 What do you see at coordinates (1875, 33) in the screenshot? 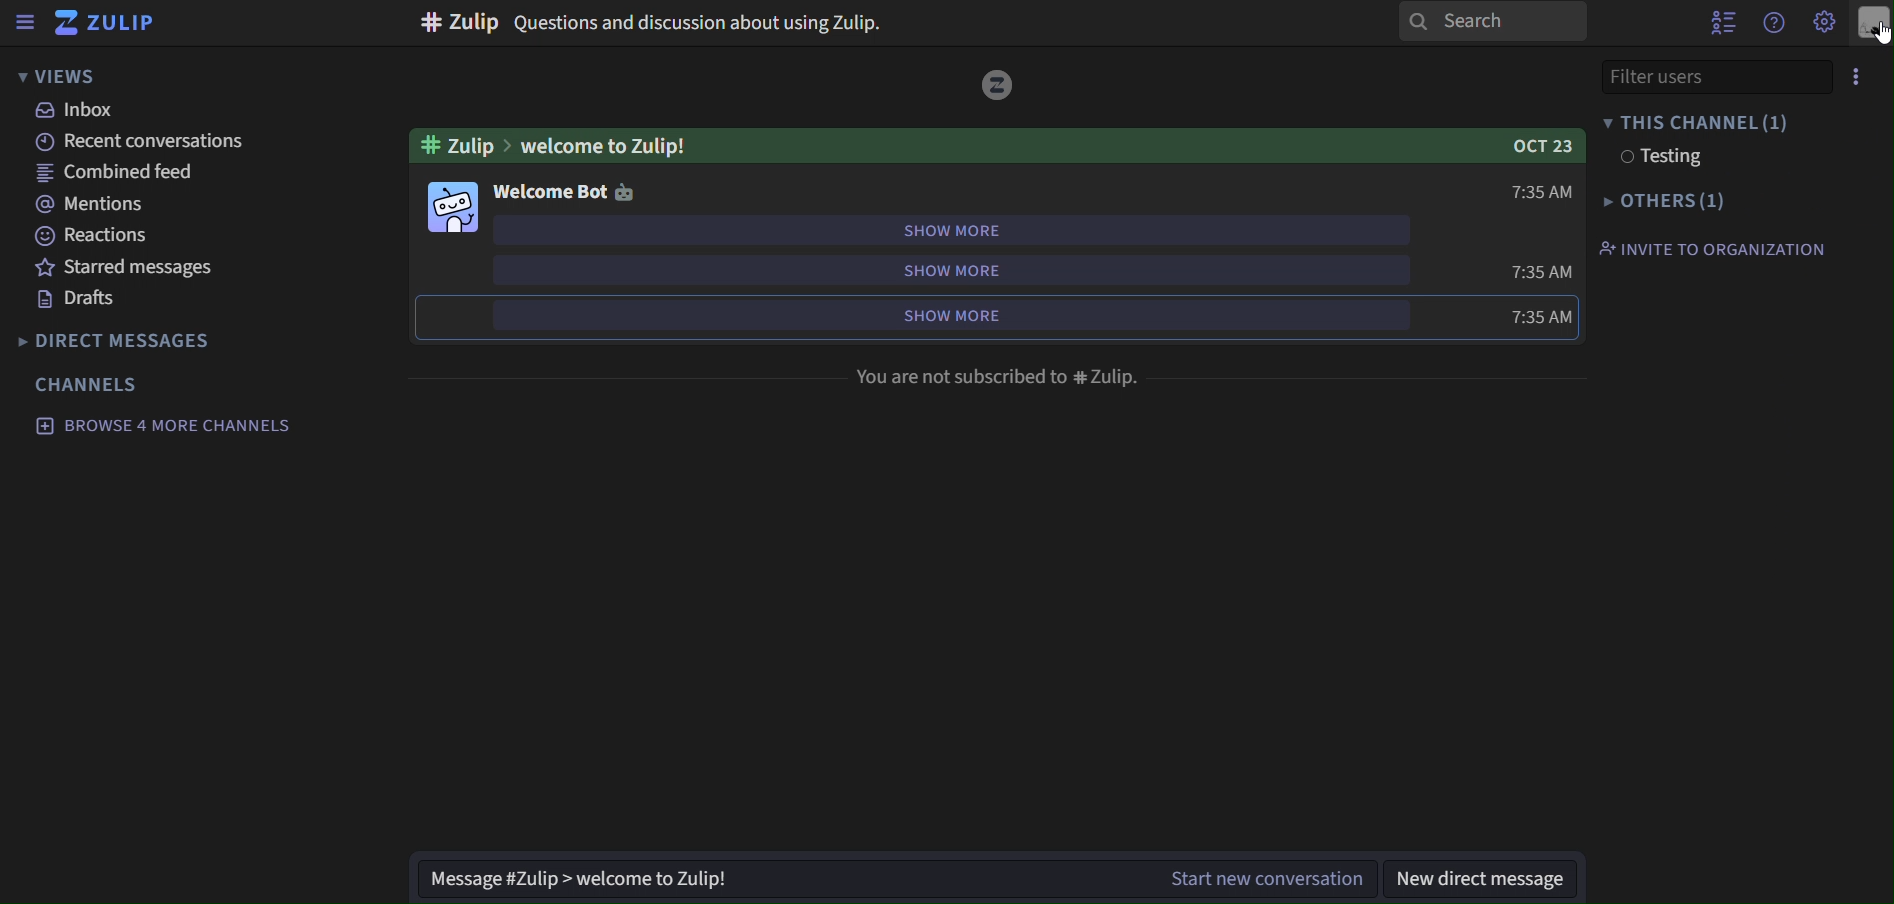
I see `Cursor` at bounding box center [1875, 33].